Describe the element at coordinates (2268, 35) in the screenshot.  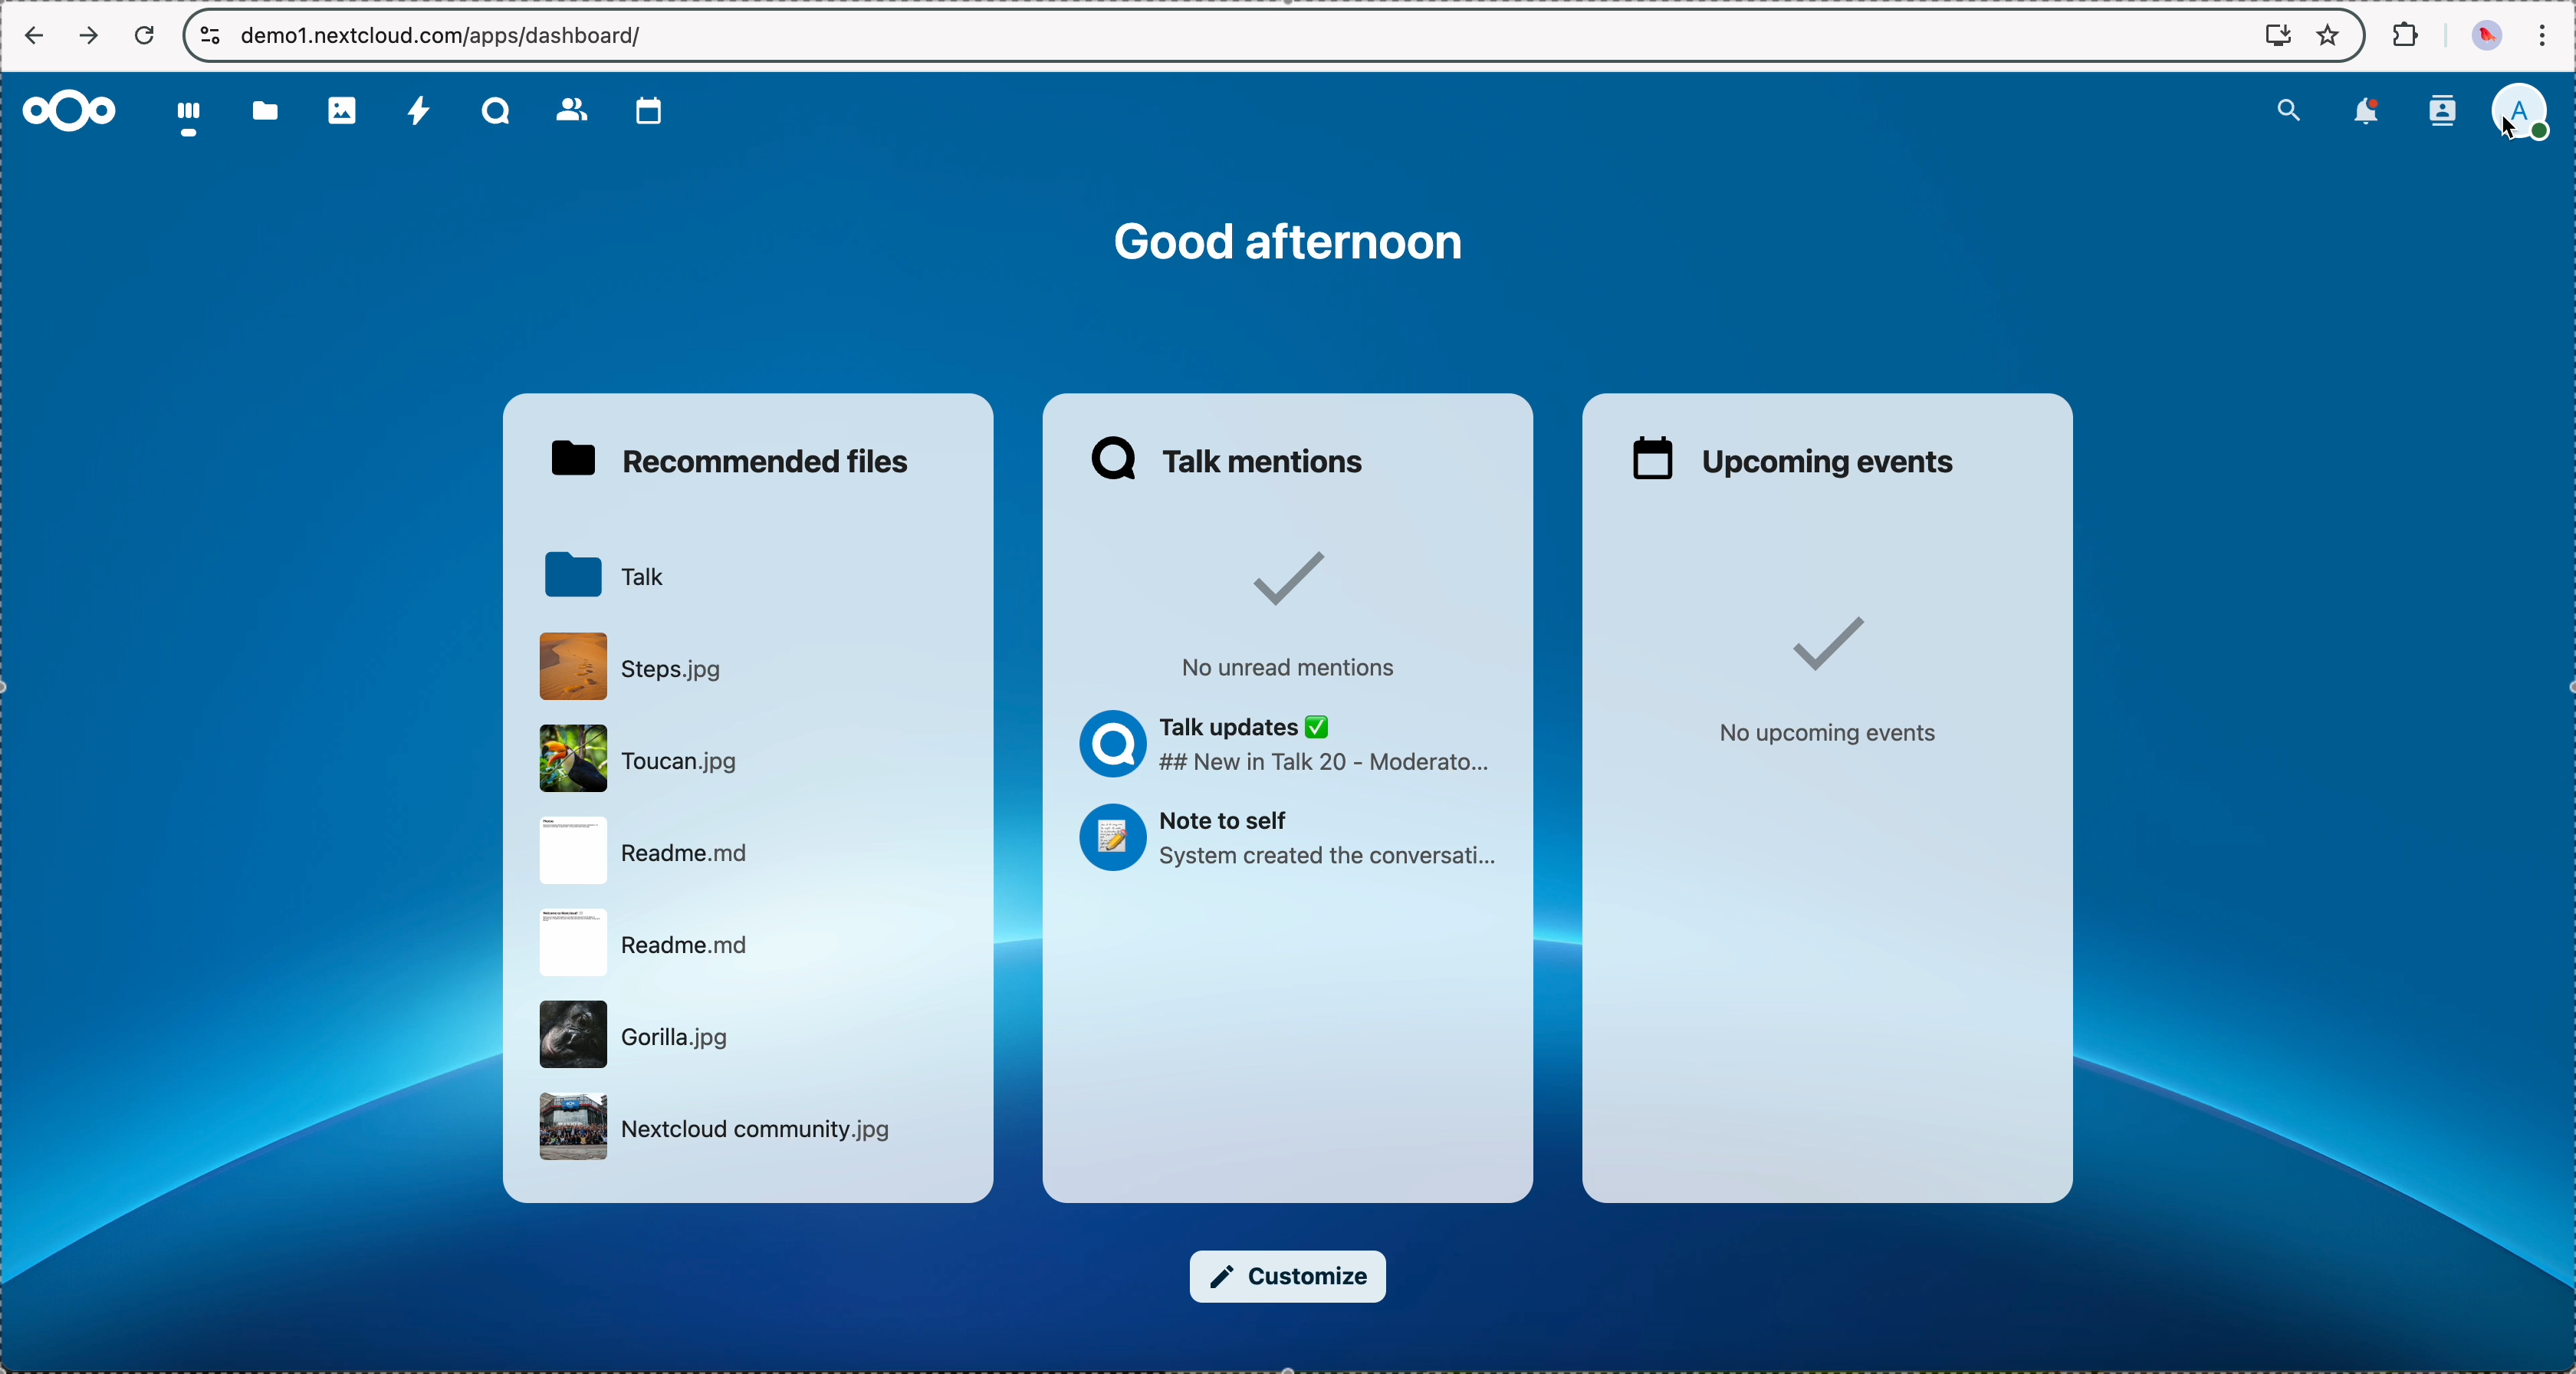
I see `screen` at that location.